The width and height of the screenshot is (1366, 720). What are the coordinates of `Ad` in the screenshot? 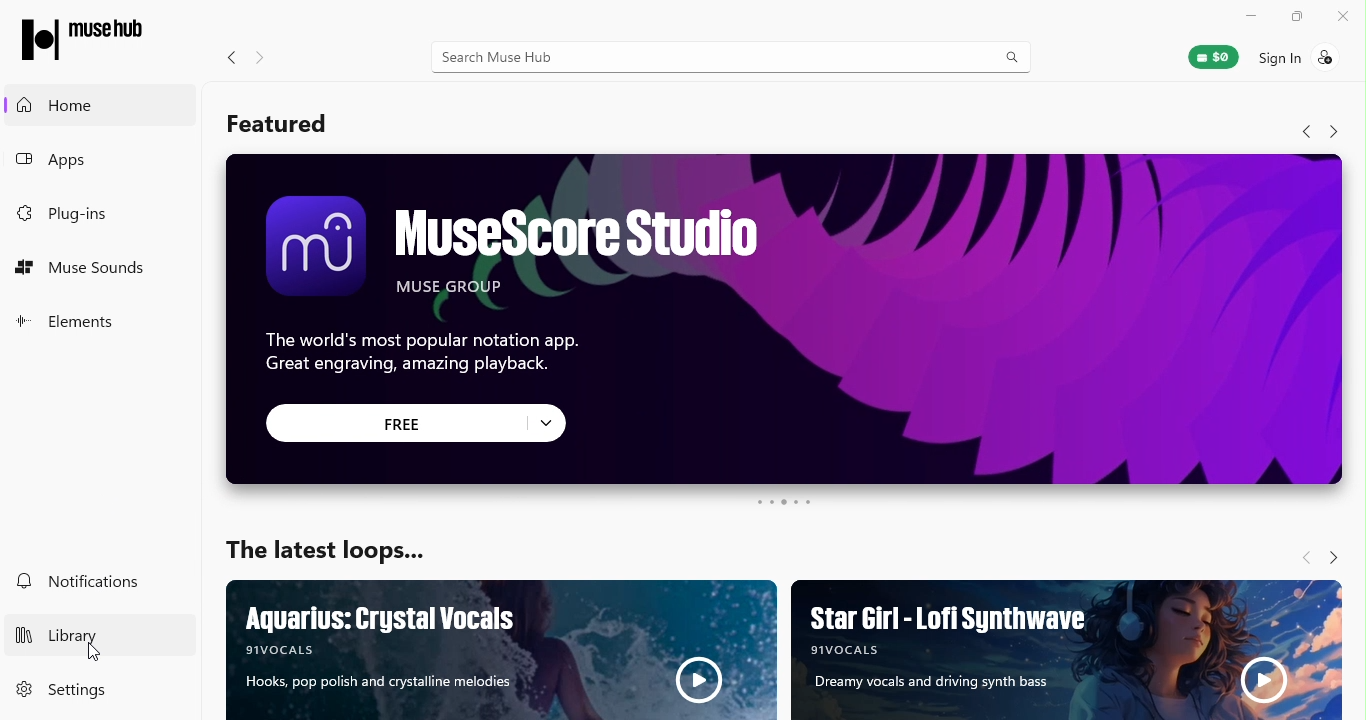 It's located at (500, 650).